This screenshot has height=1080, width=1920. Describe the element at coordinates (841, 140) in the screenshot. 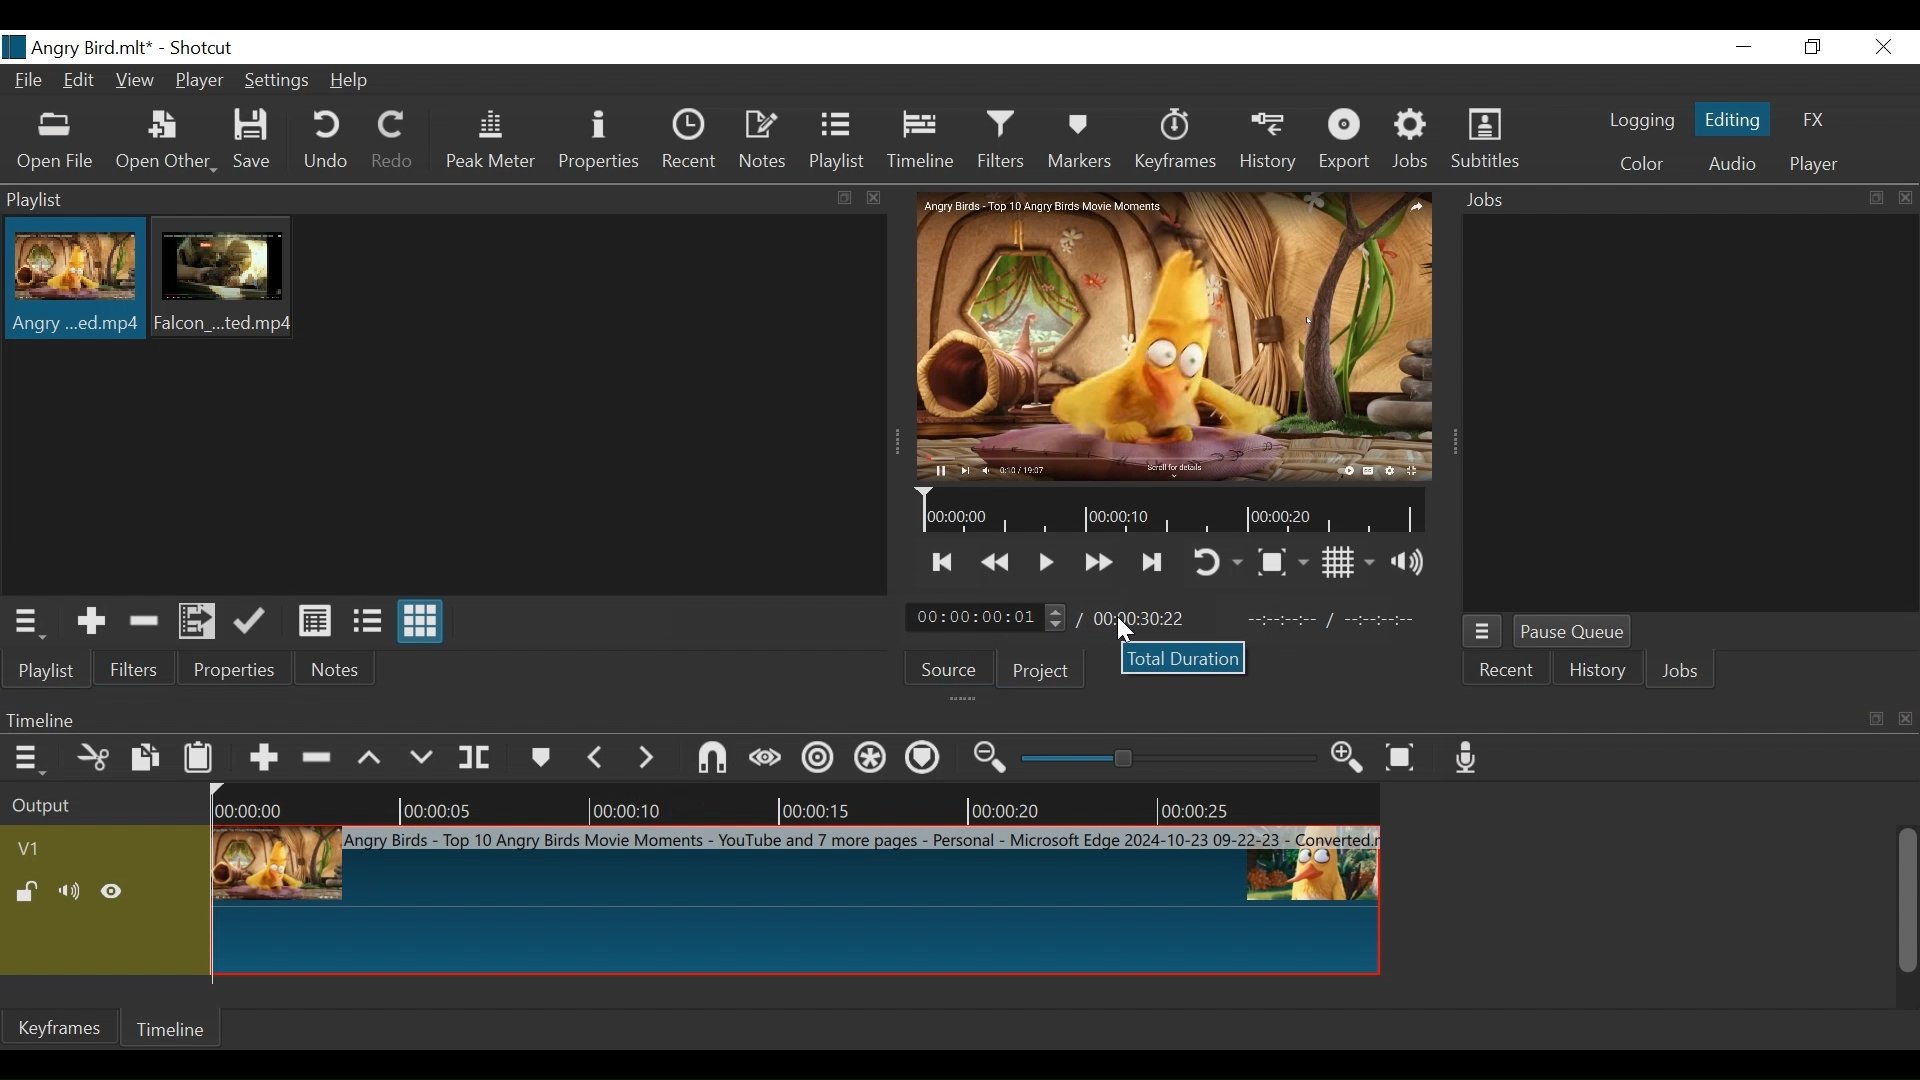

I see `Playlist` at that location.